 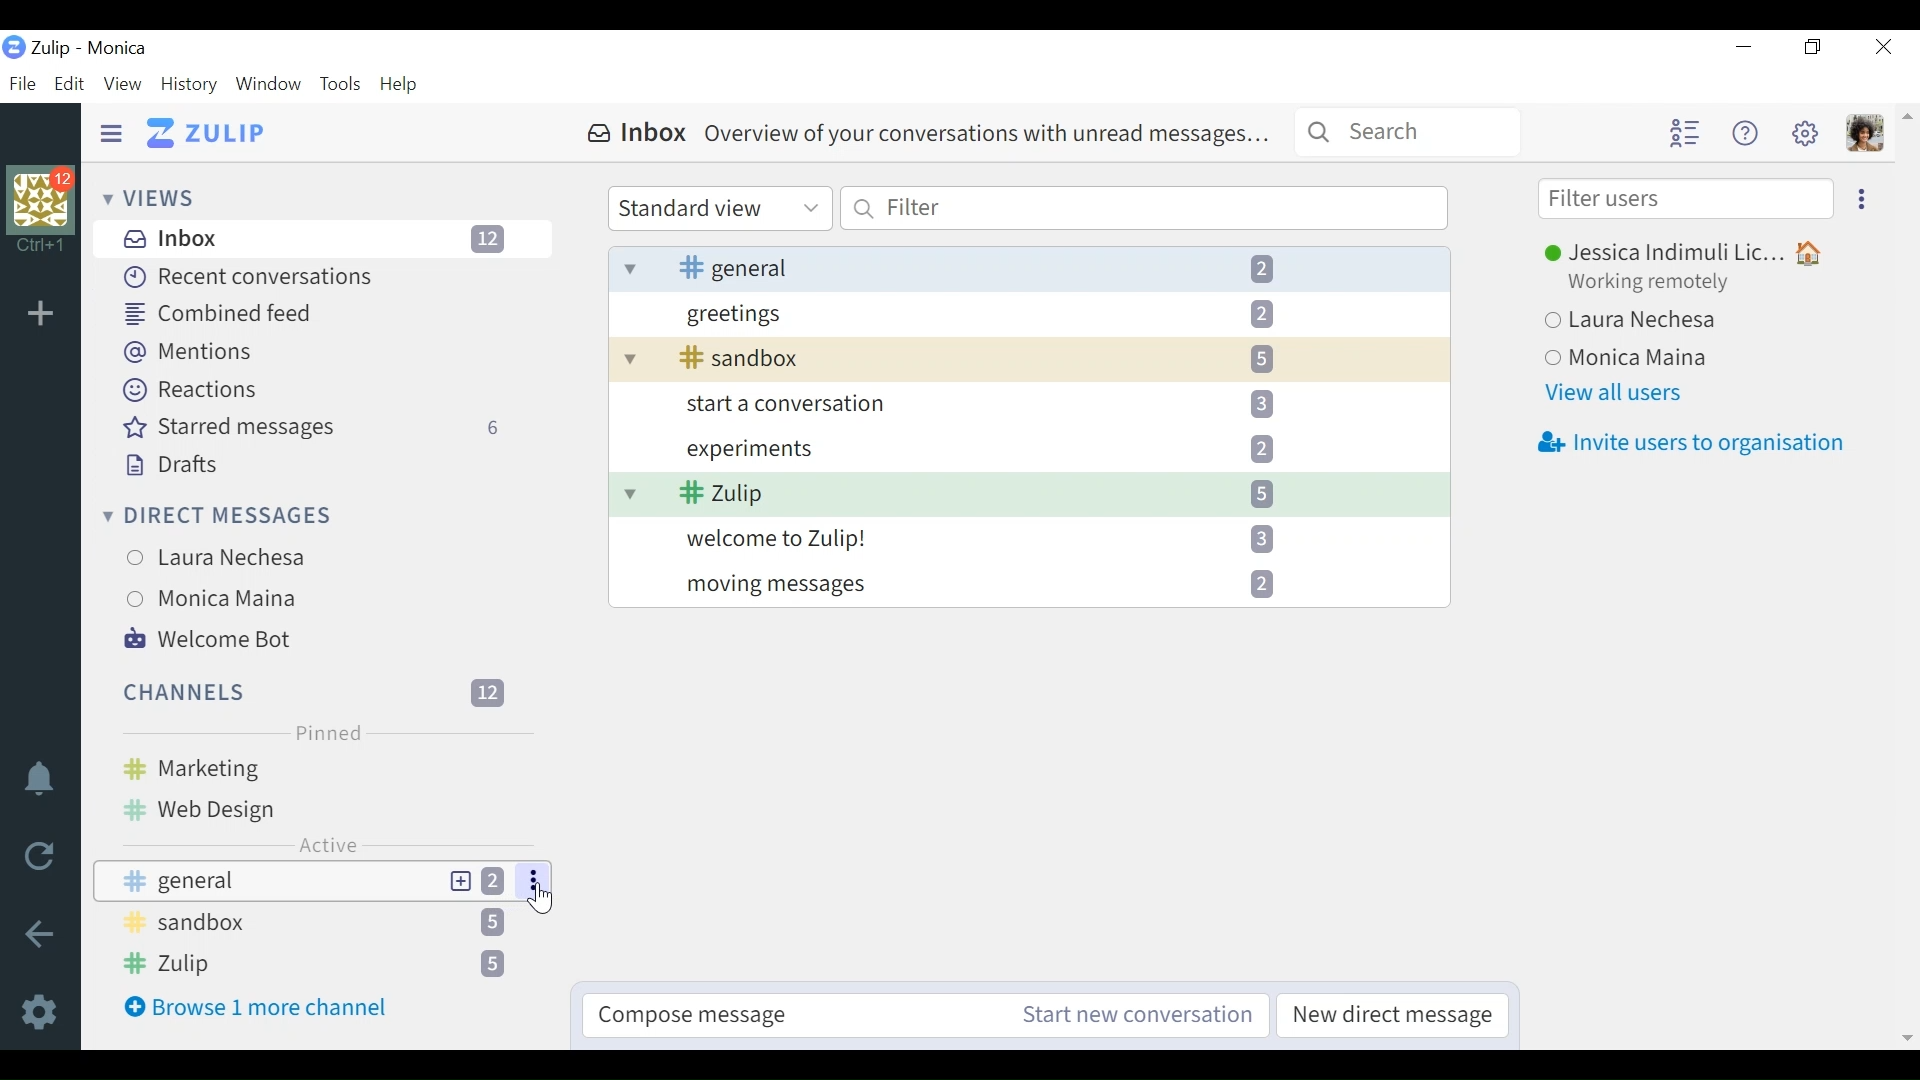 I want to click on Window, so click(x=269, y=86).